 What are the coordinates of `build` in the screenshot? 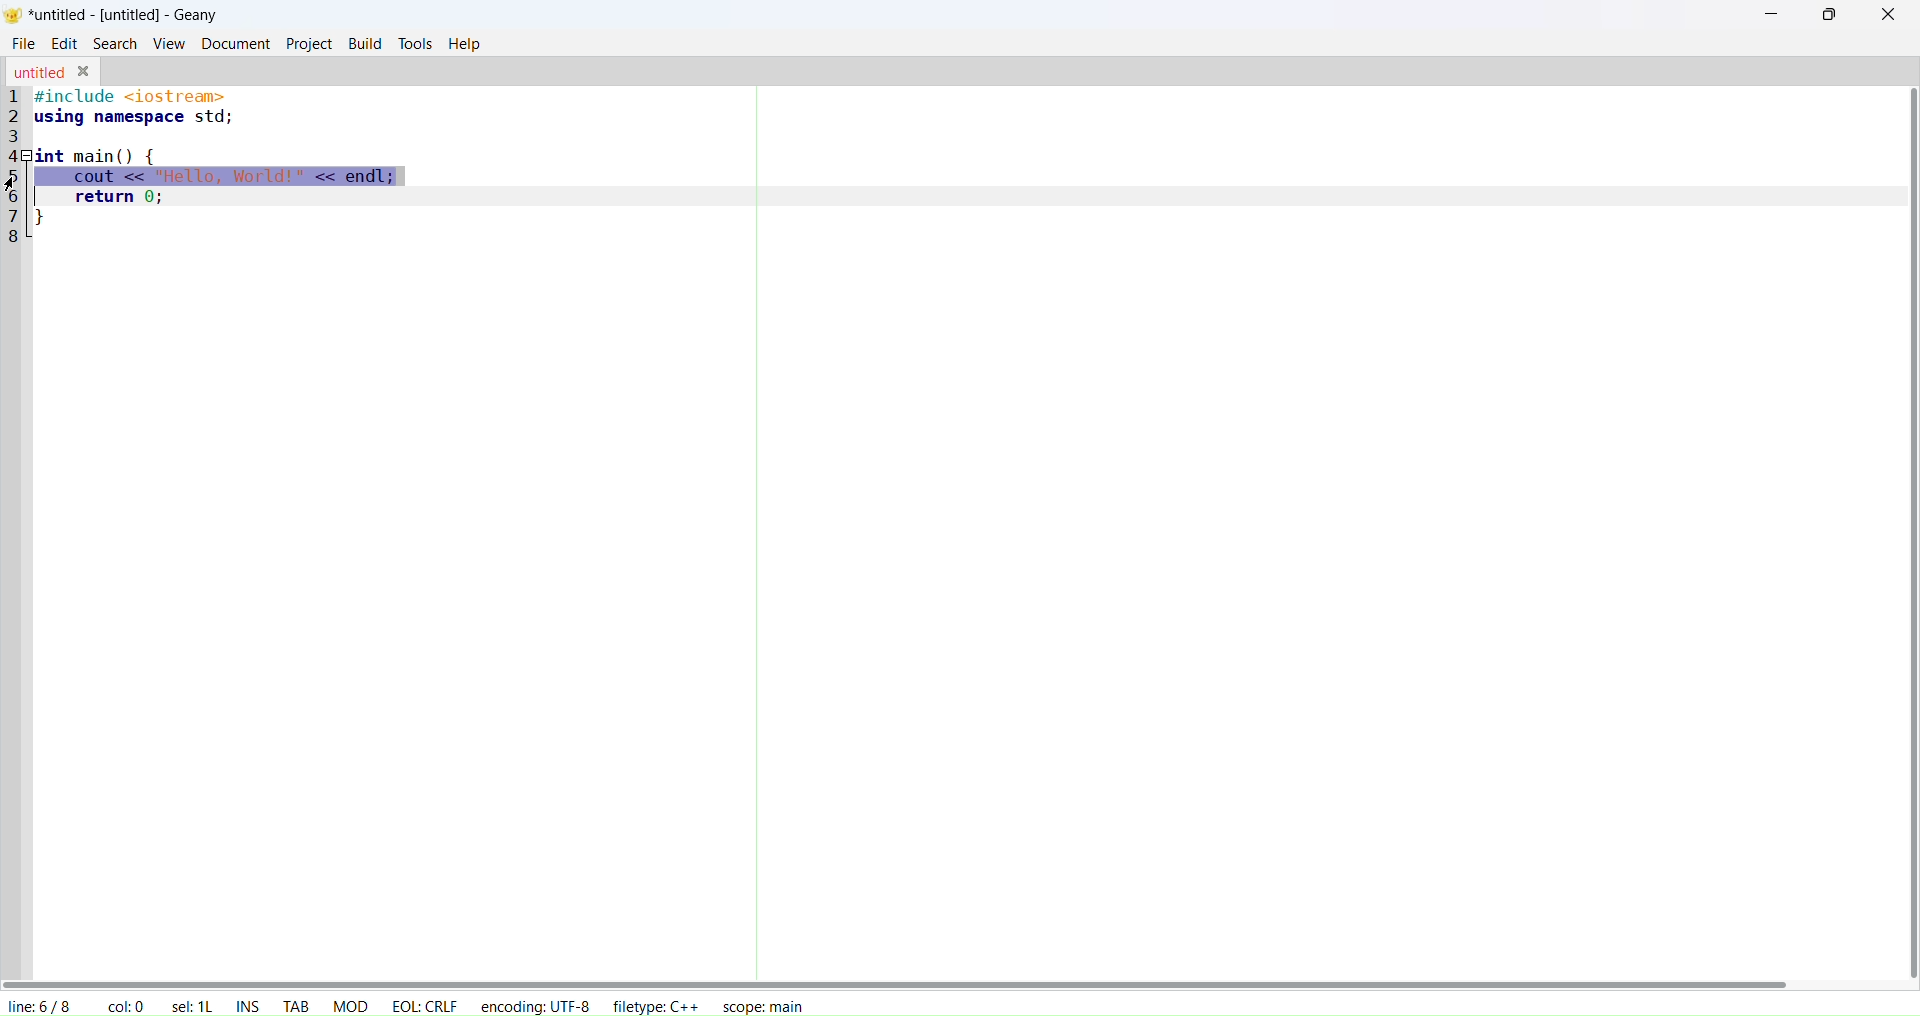 It's located at (364, 43).